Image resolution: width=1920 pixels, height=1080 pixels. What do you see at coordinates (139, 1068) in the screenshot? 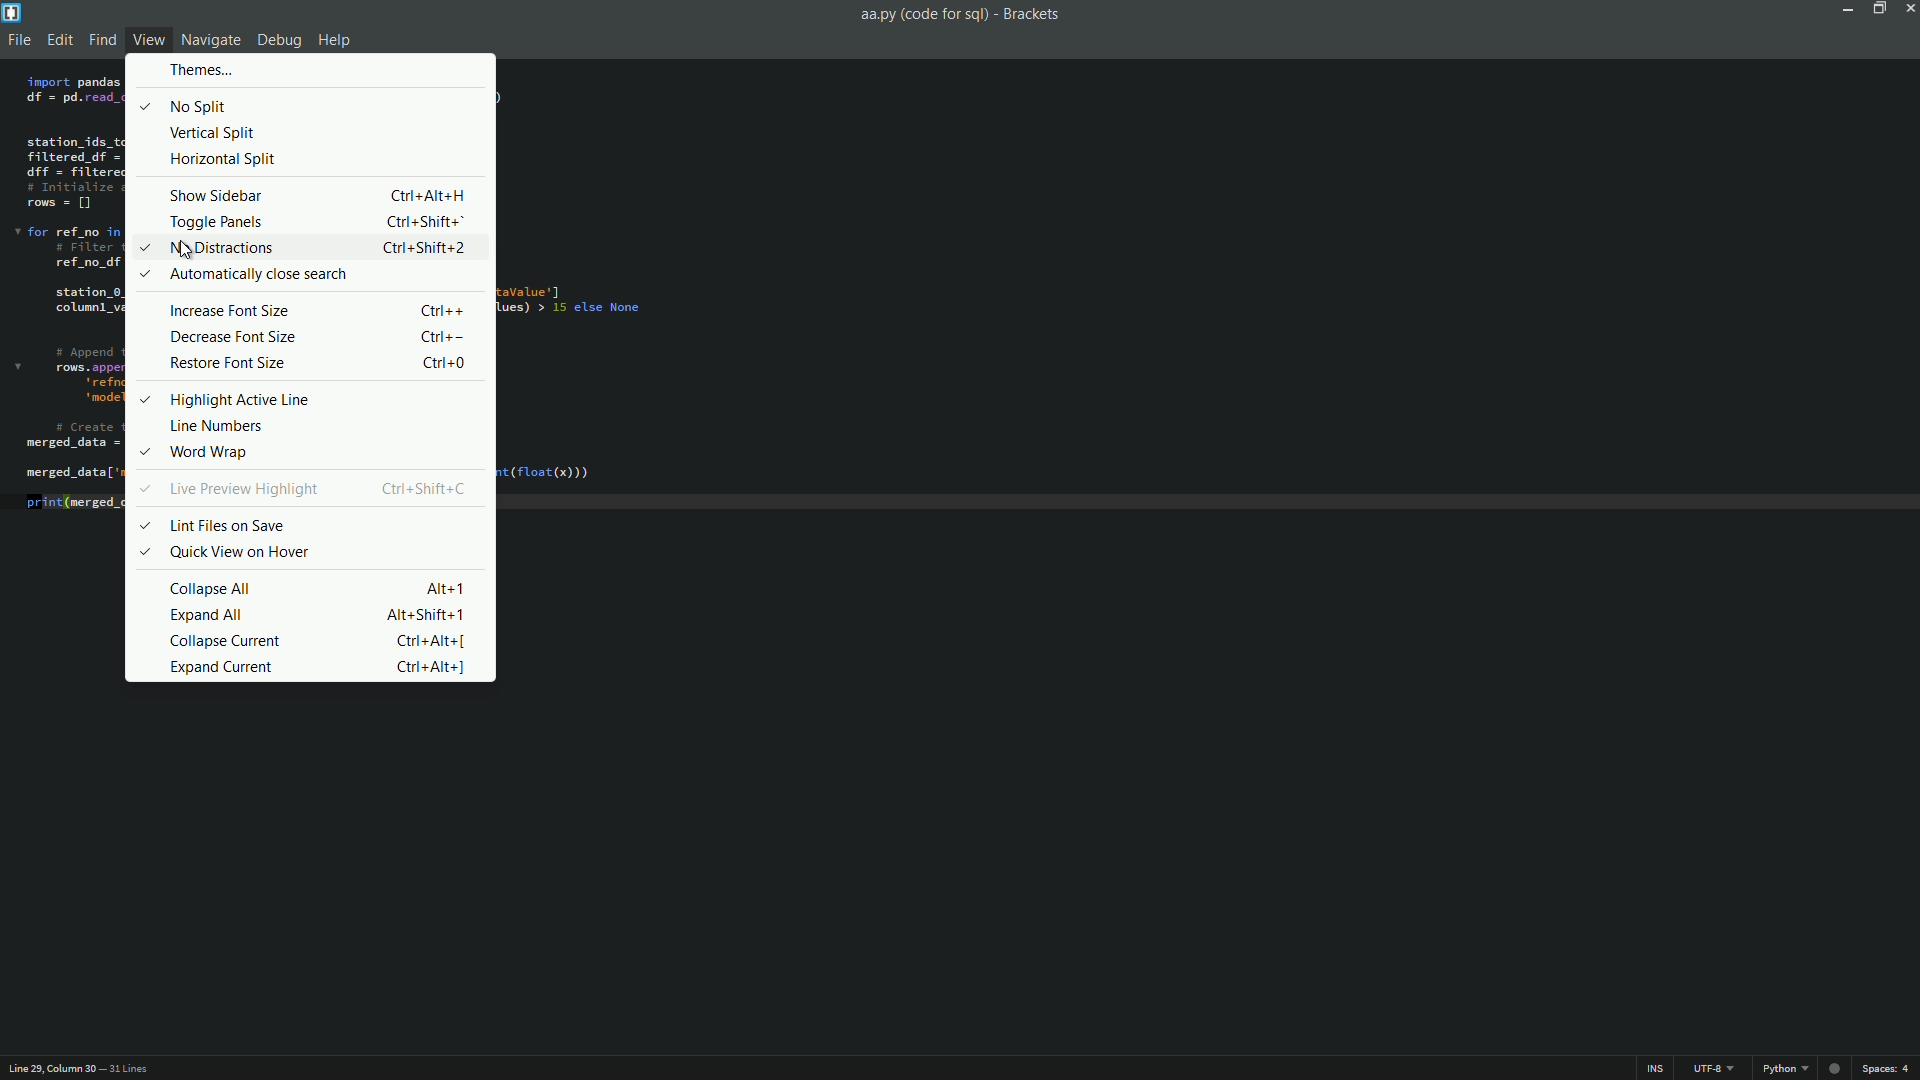
I see `number of lines text field` at bounding box center [139, 1068].